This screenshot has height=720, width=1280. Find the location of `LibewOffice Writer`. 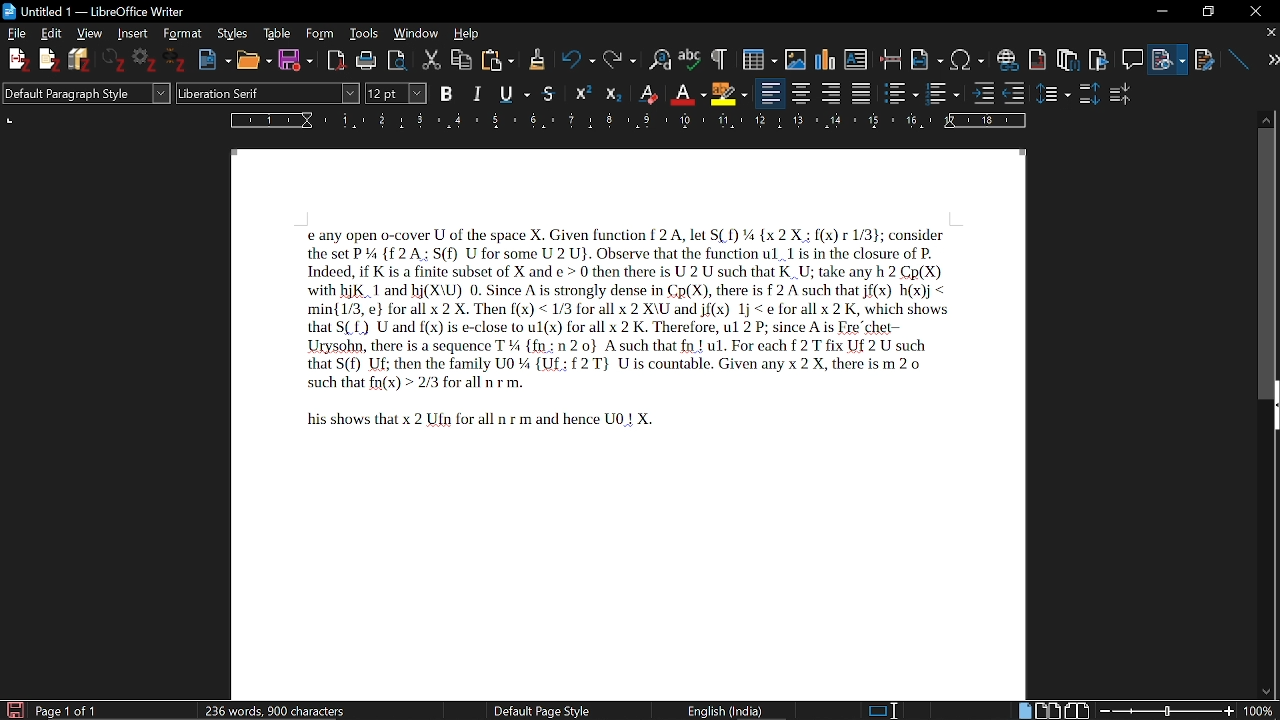

LibewOffice Writer is located at coordinates (9, 10).